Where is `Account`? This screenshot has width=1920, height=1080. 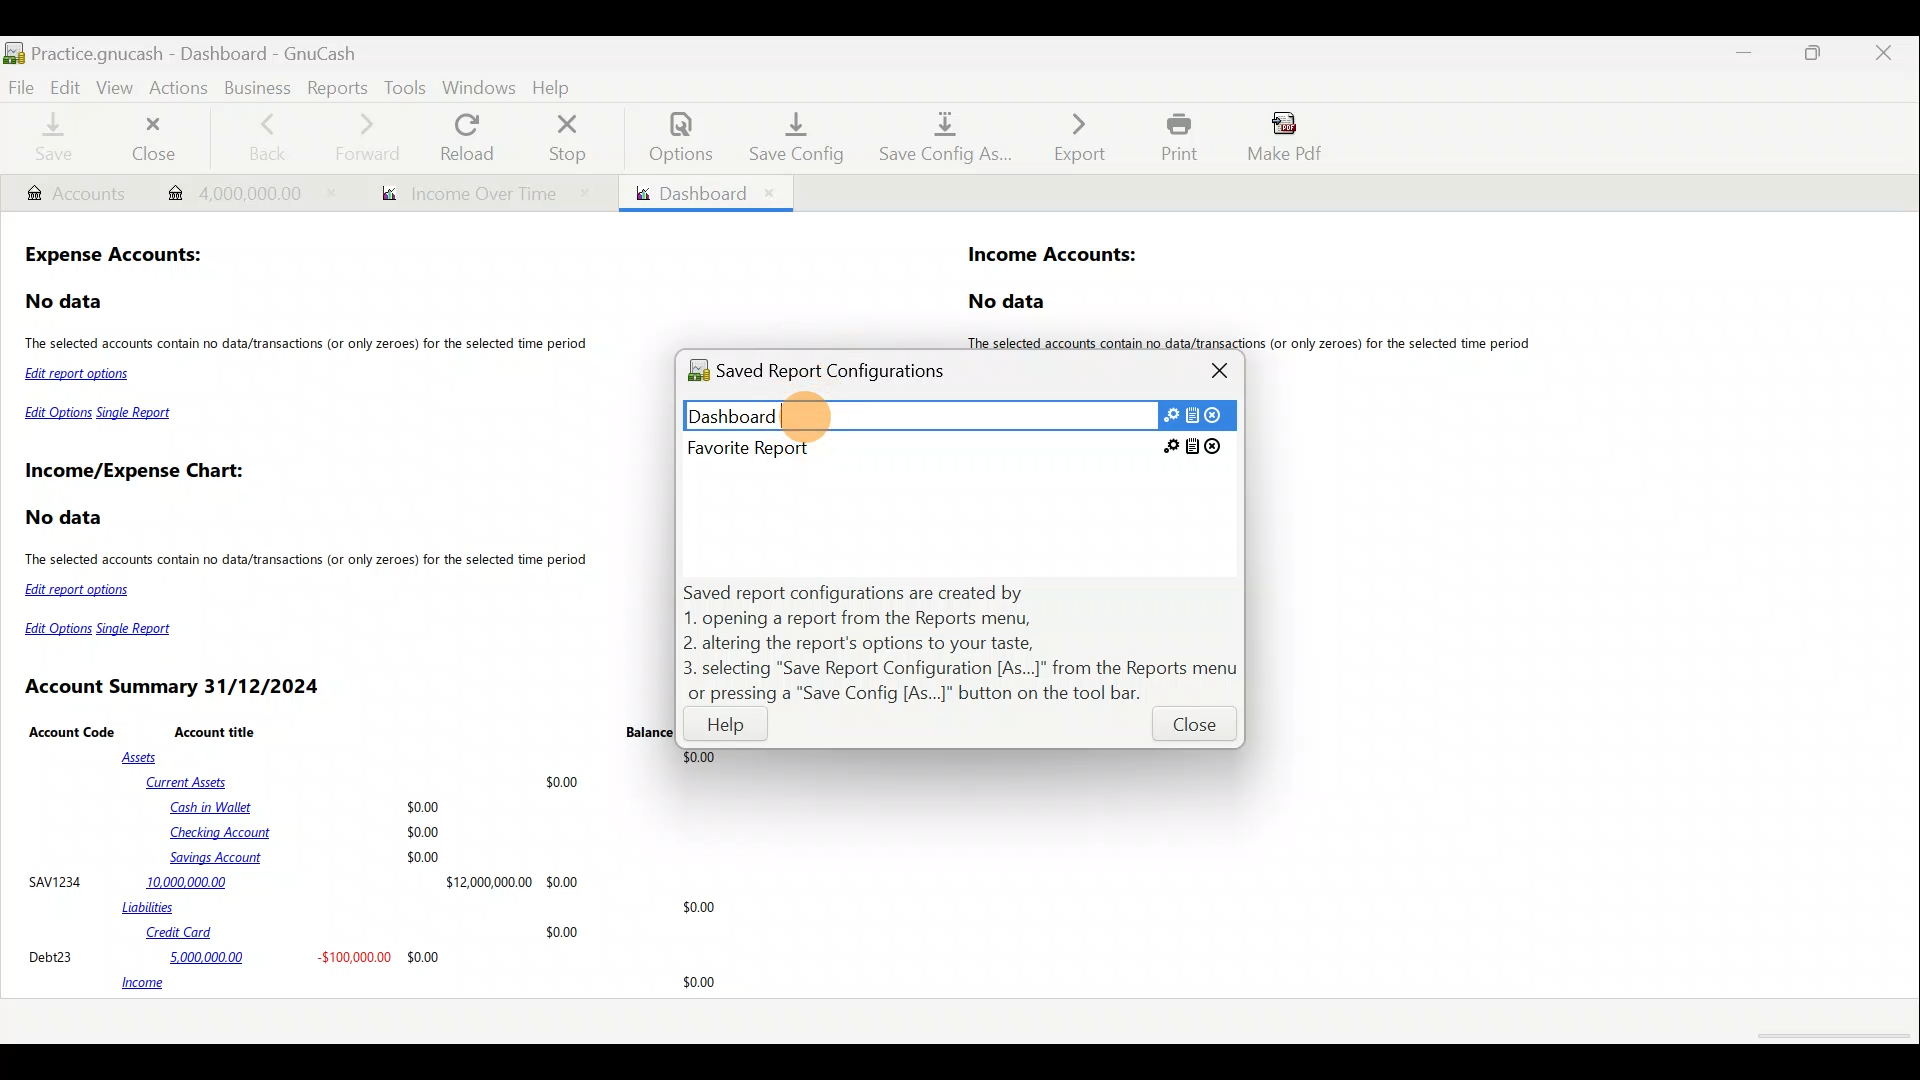 Account is located at coordinates (75, 194).